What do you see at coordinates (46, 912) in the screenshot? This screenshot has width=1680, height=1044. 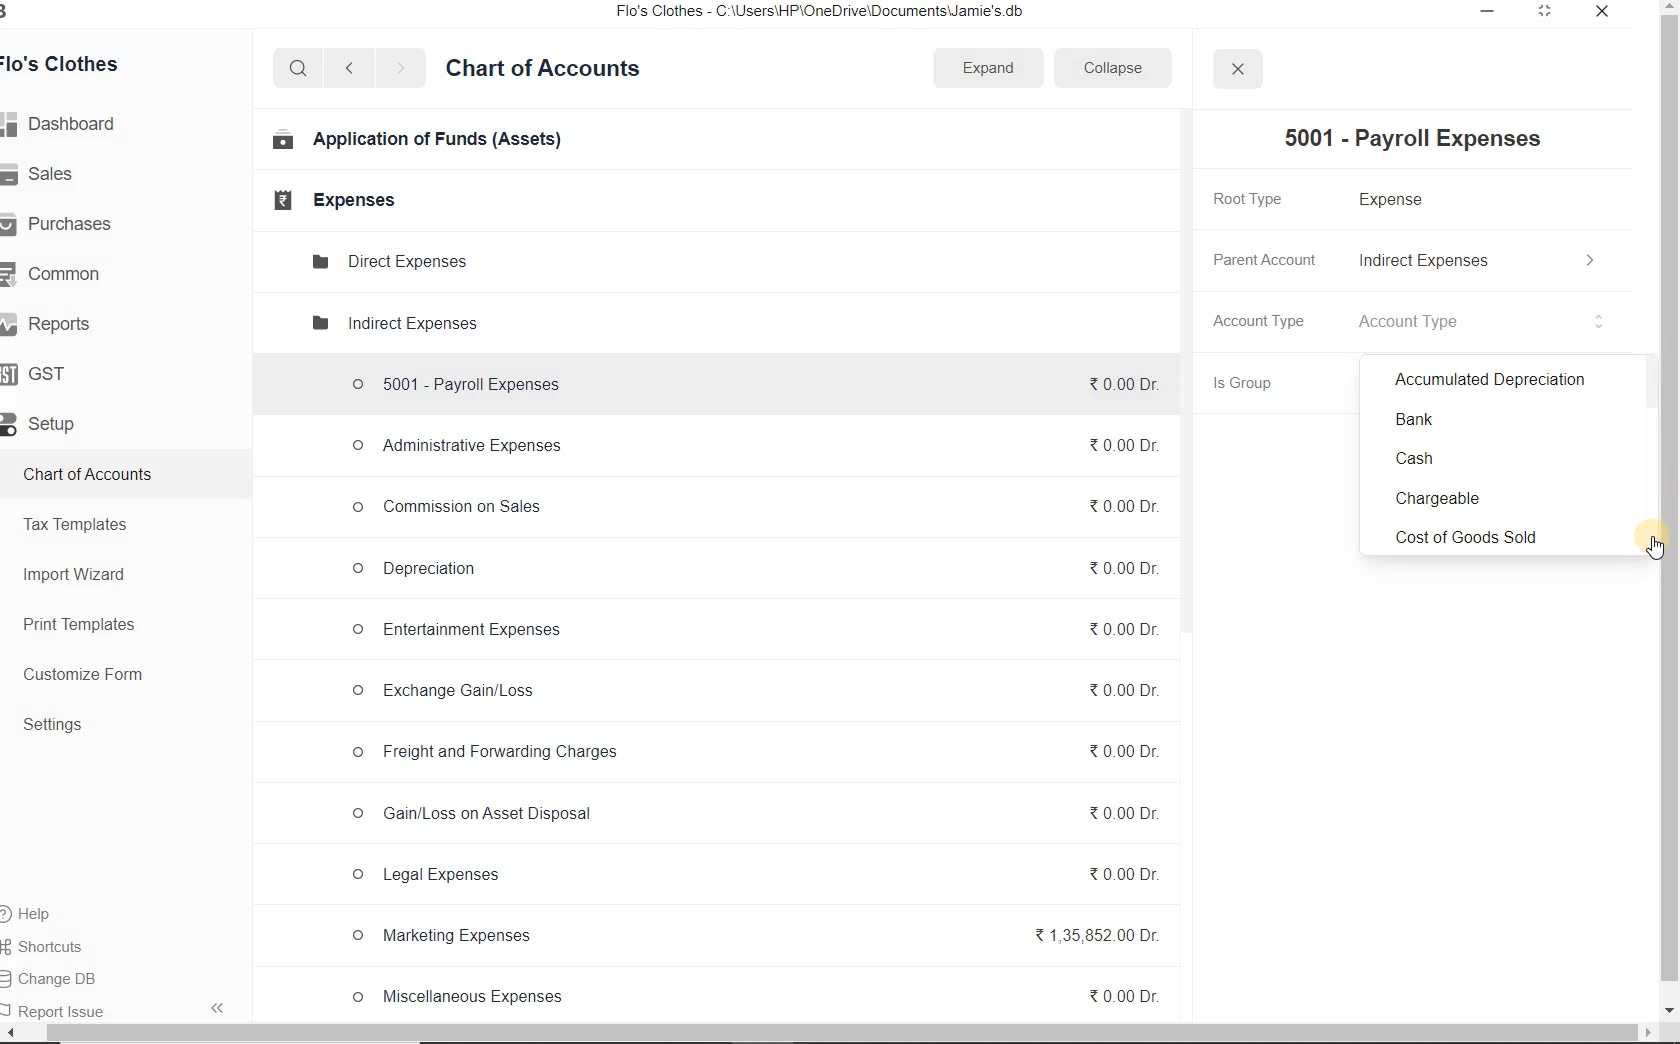 I see ` Help` at bounding box center [46, 912].